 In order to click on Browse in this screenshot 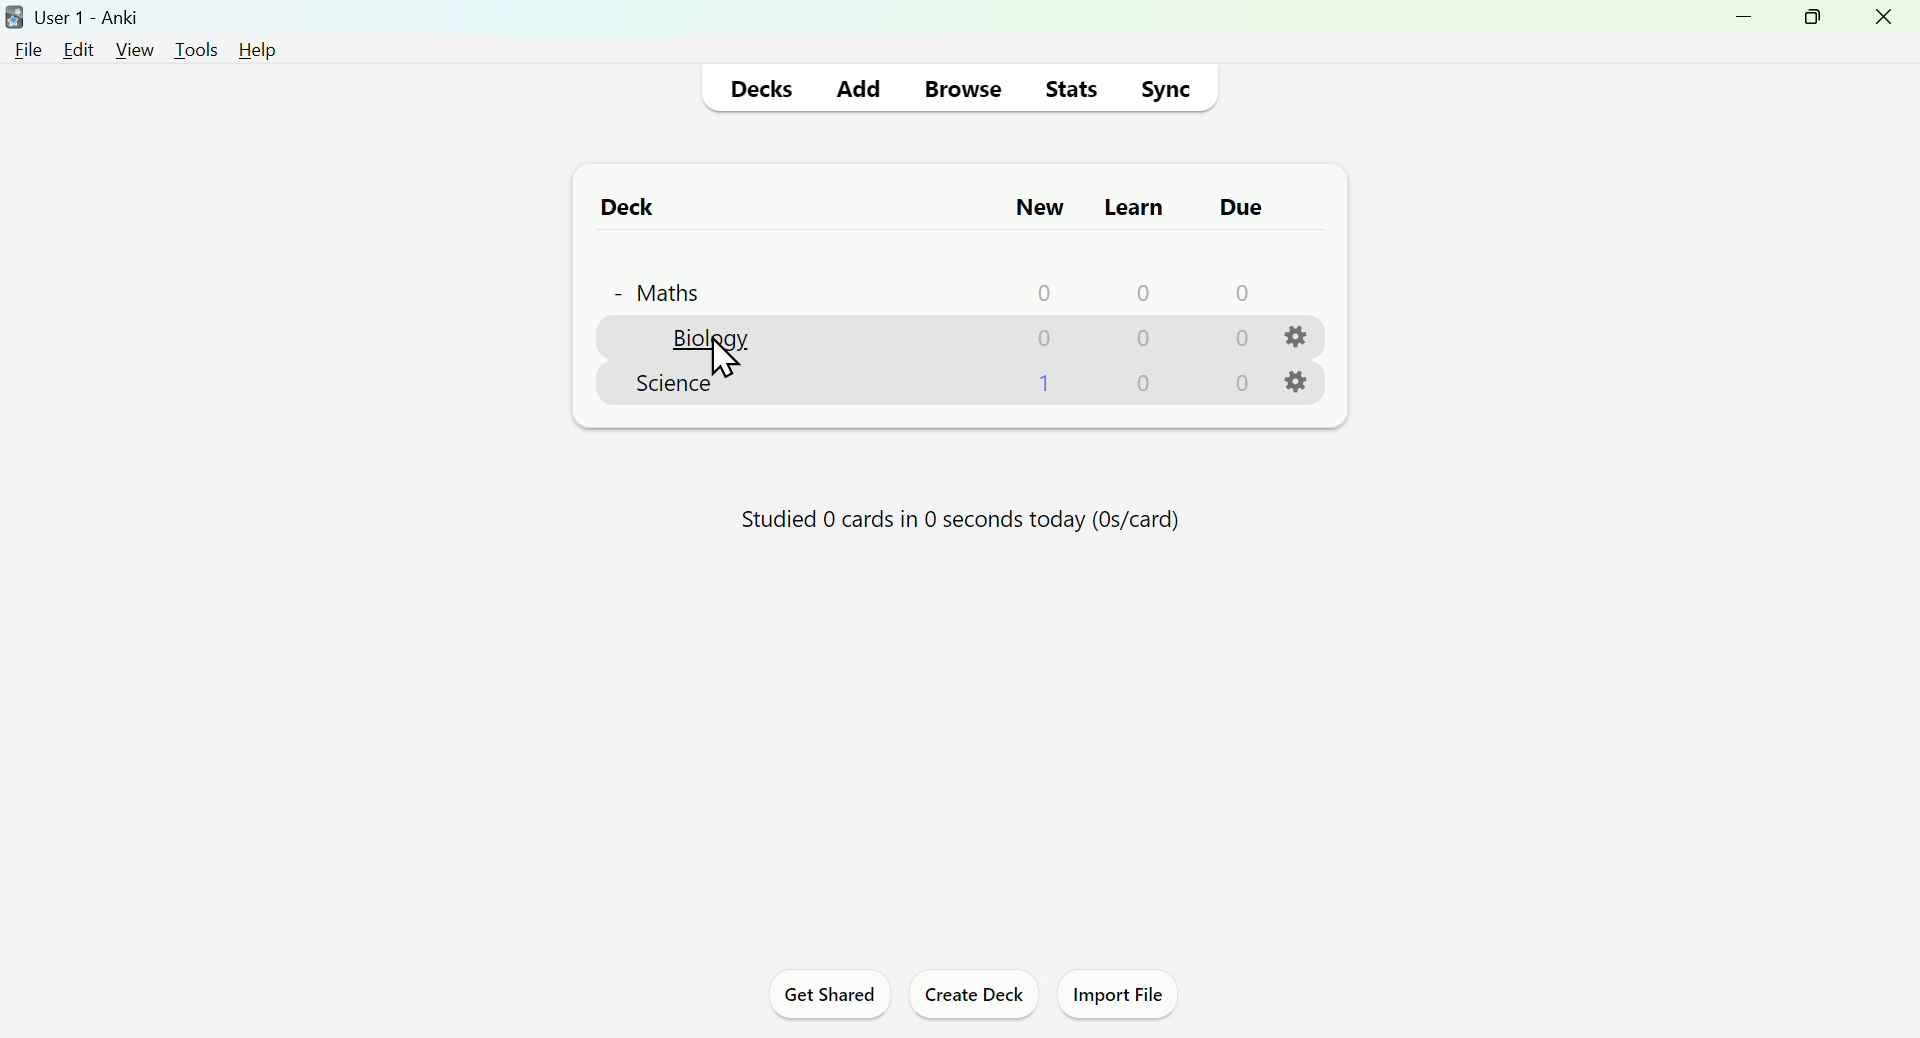, I will do `click(958, 91)`.